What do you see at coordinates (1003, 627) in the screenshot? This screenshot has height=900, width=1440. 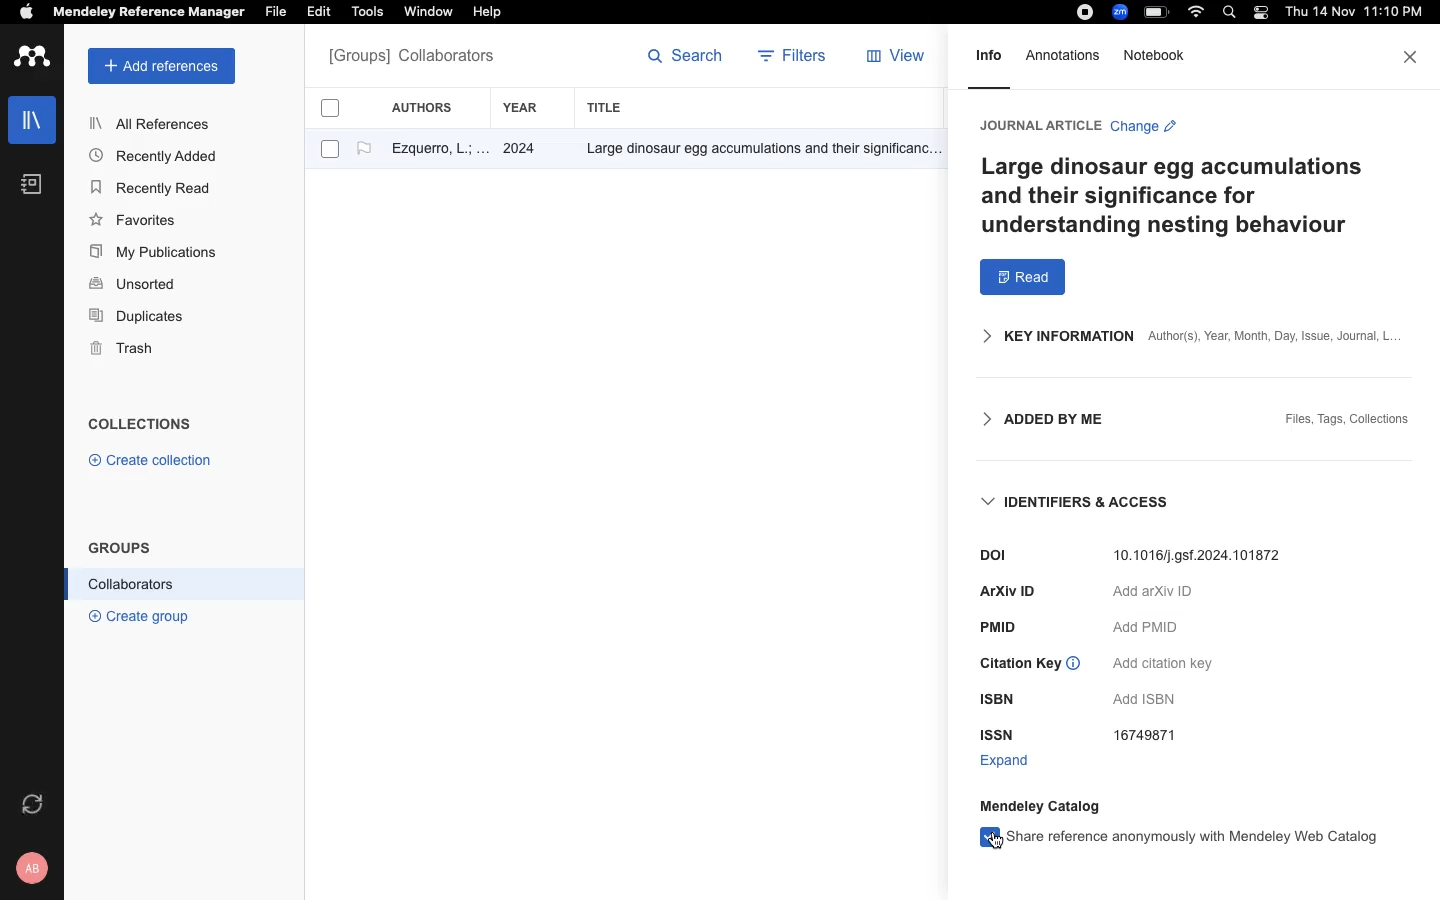 I see `PMID` at bounding box center [1003, 627].